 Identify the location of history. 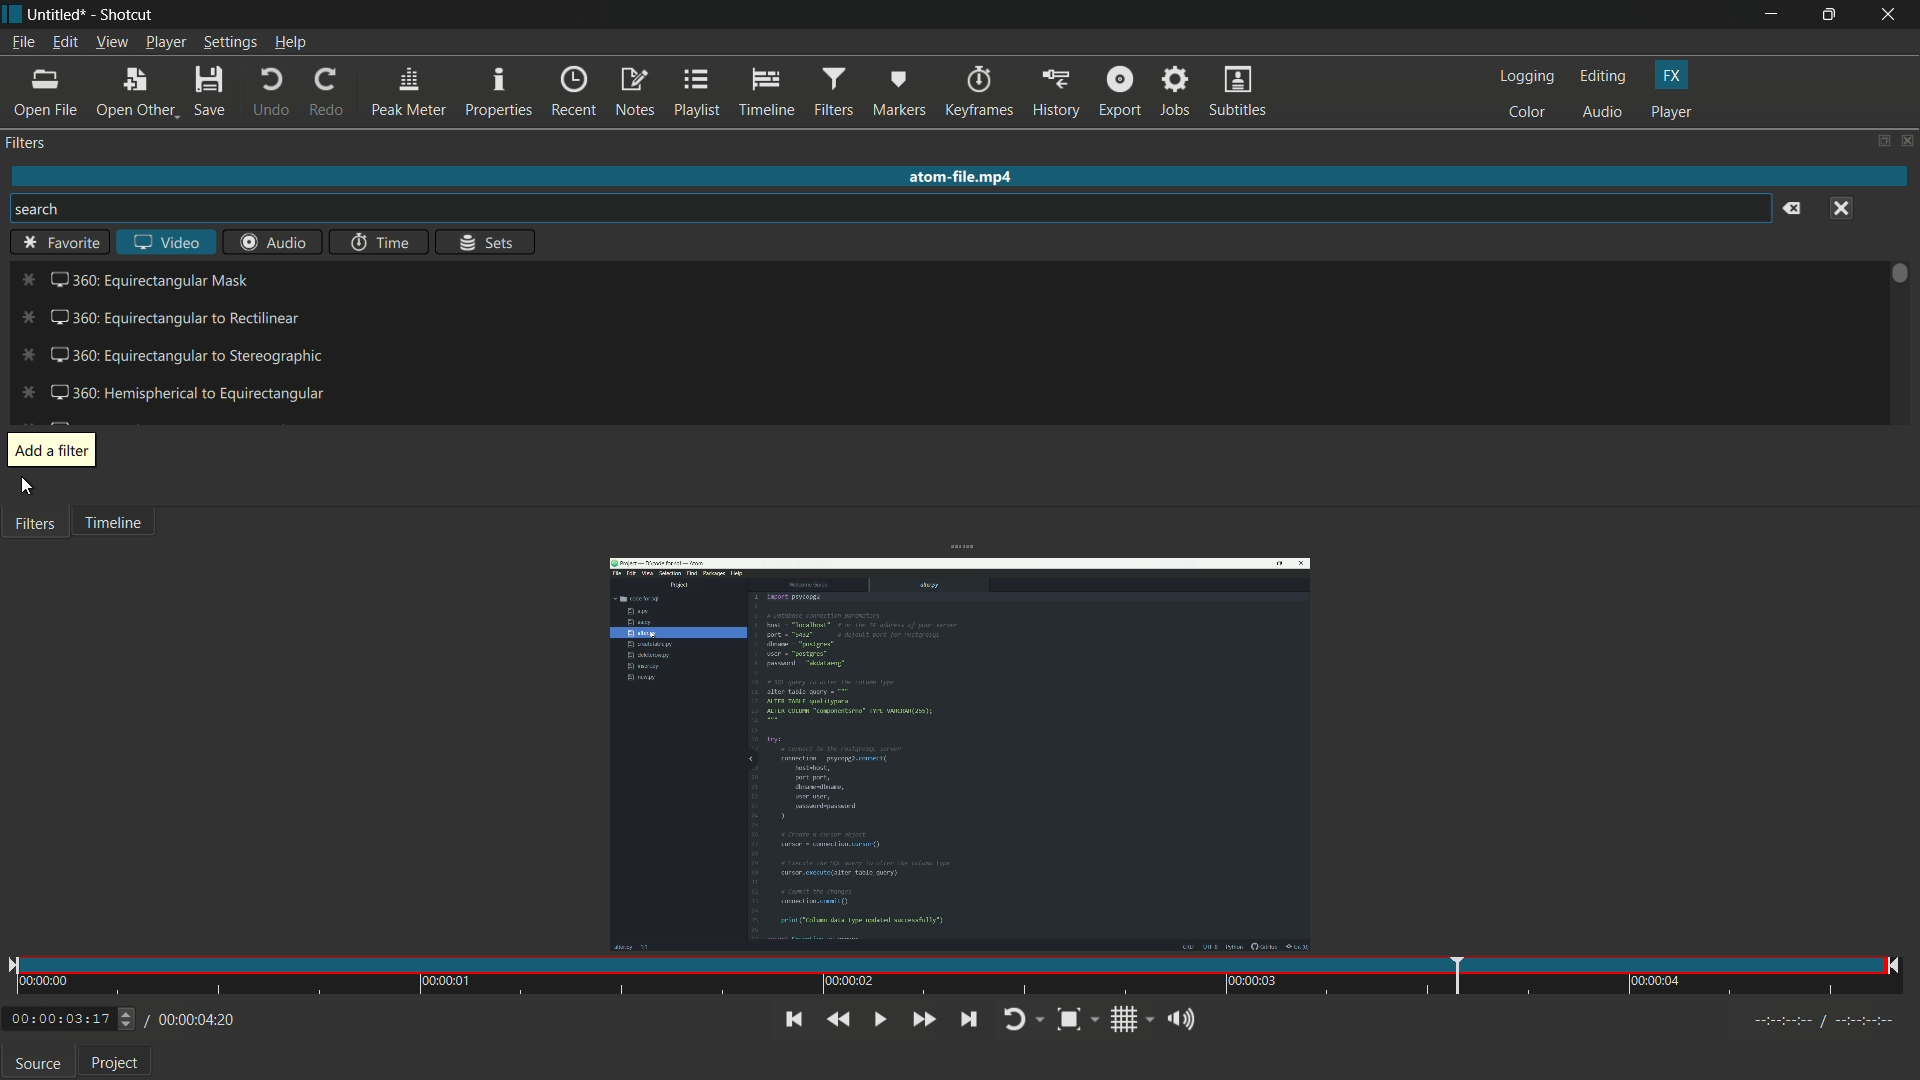
(1055, 93).